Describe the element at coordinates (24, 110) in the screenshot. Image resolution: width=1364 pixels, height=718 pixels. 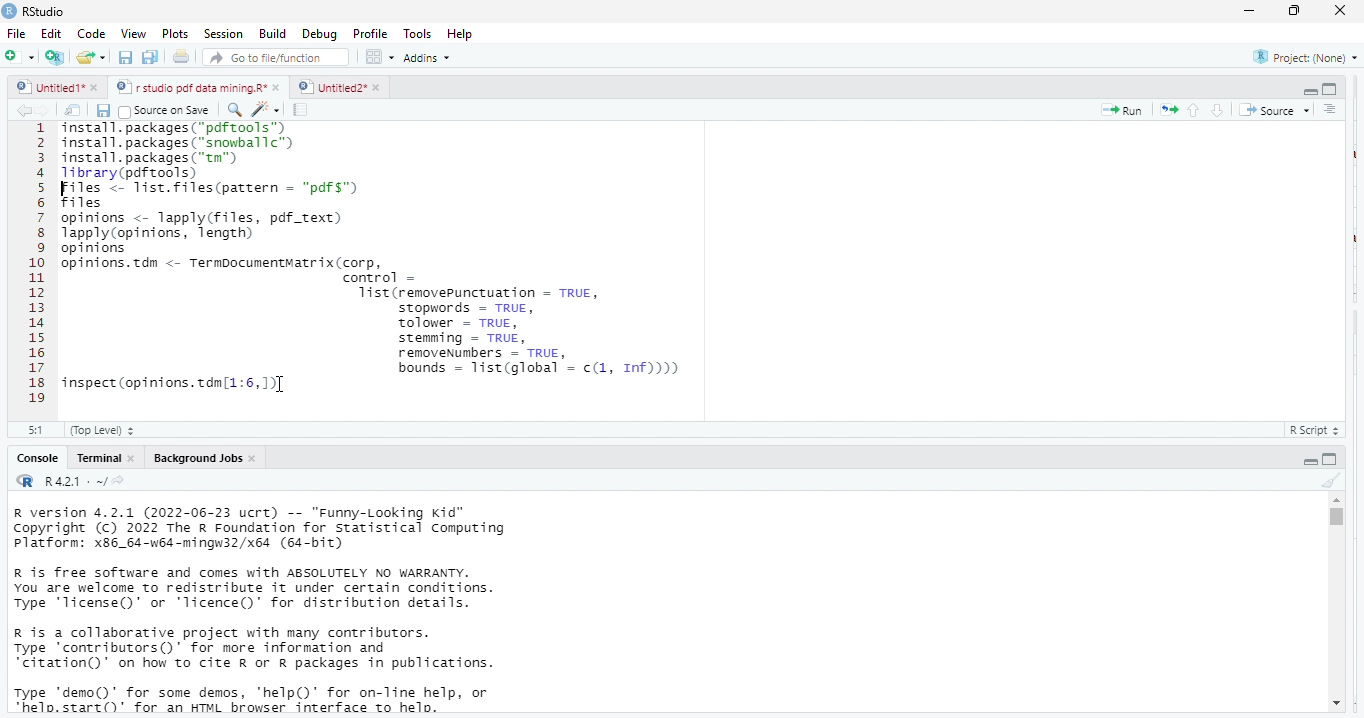
I see `go back to the previous source location` at that location.